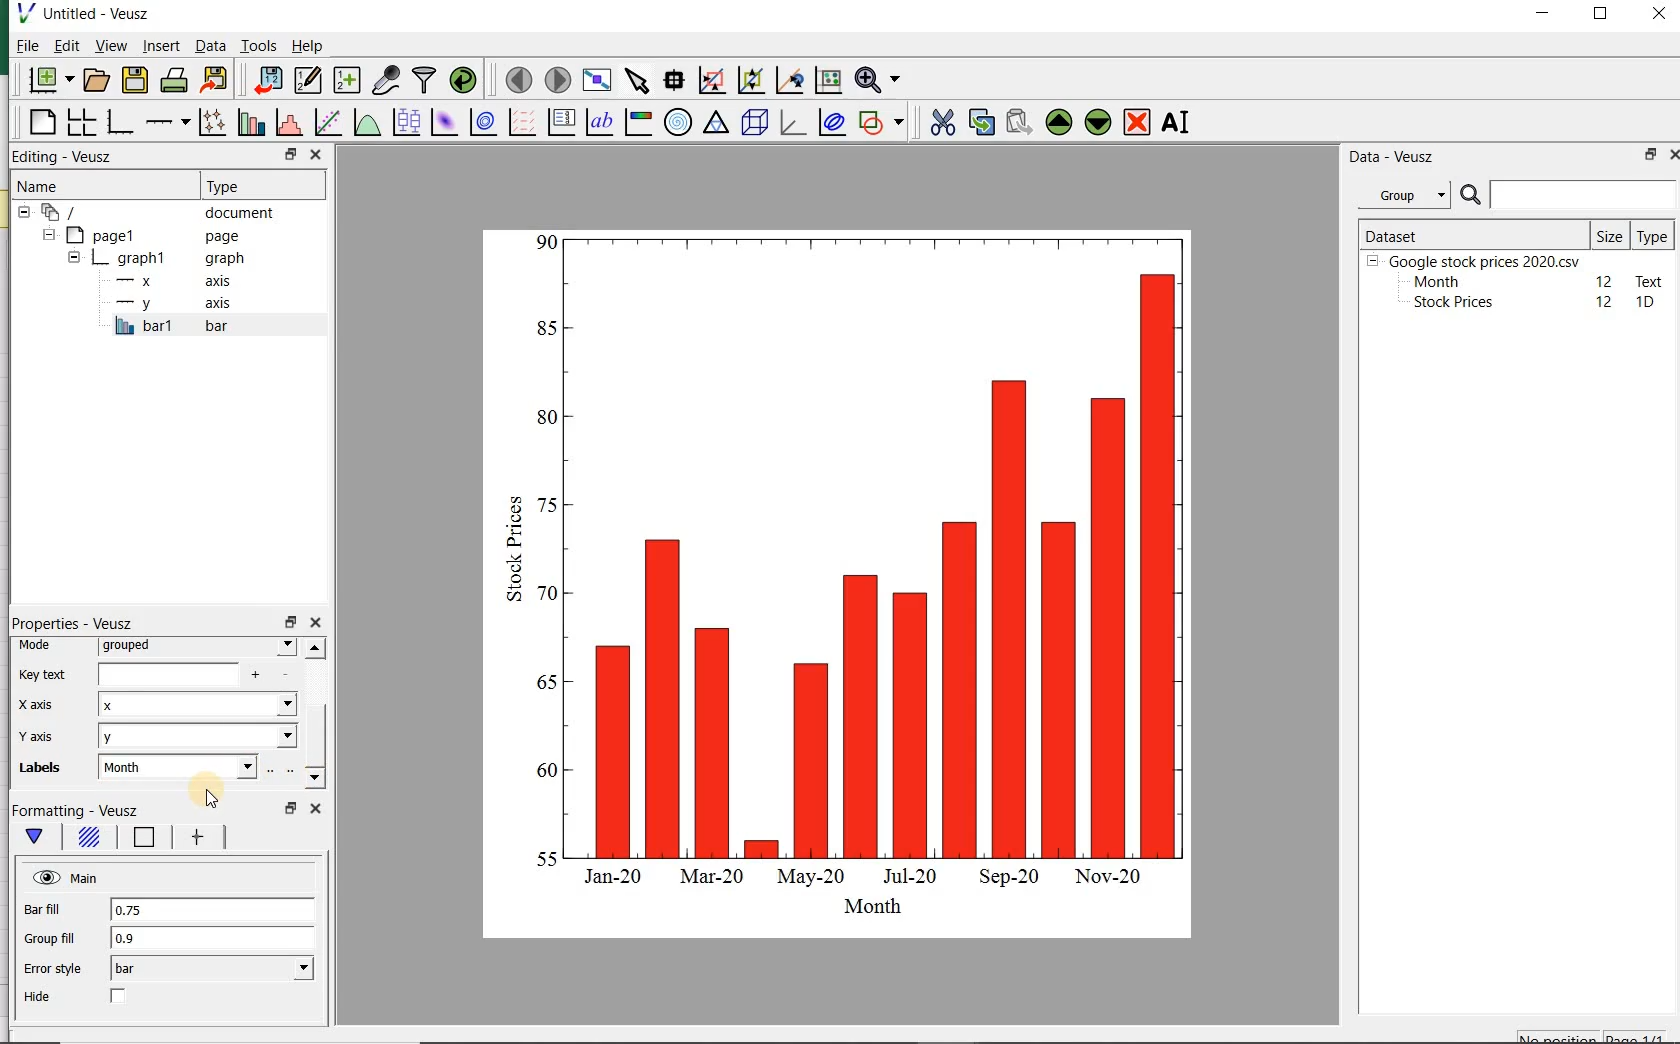 This screenshot has width=1680, height=1044. Describe the element at coordinates (166, 124) in the screenshot. I see `add an axis to the plot` at that location.